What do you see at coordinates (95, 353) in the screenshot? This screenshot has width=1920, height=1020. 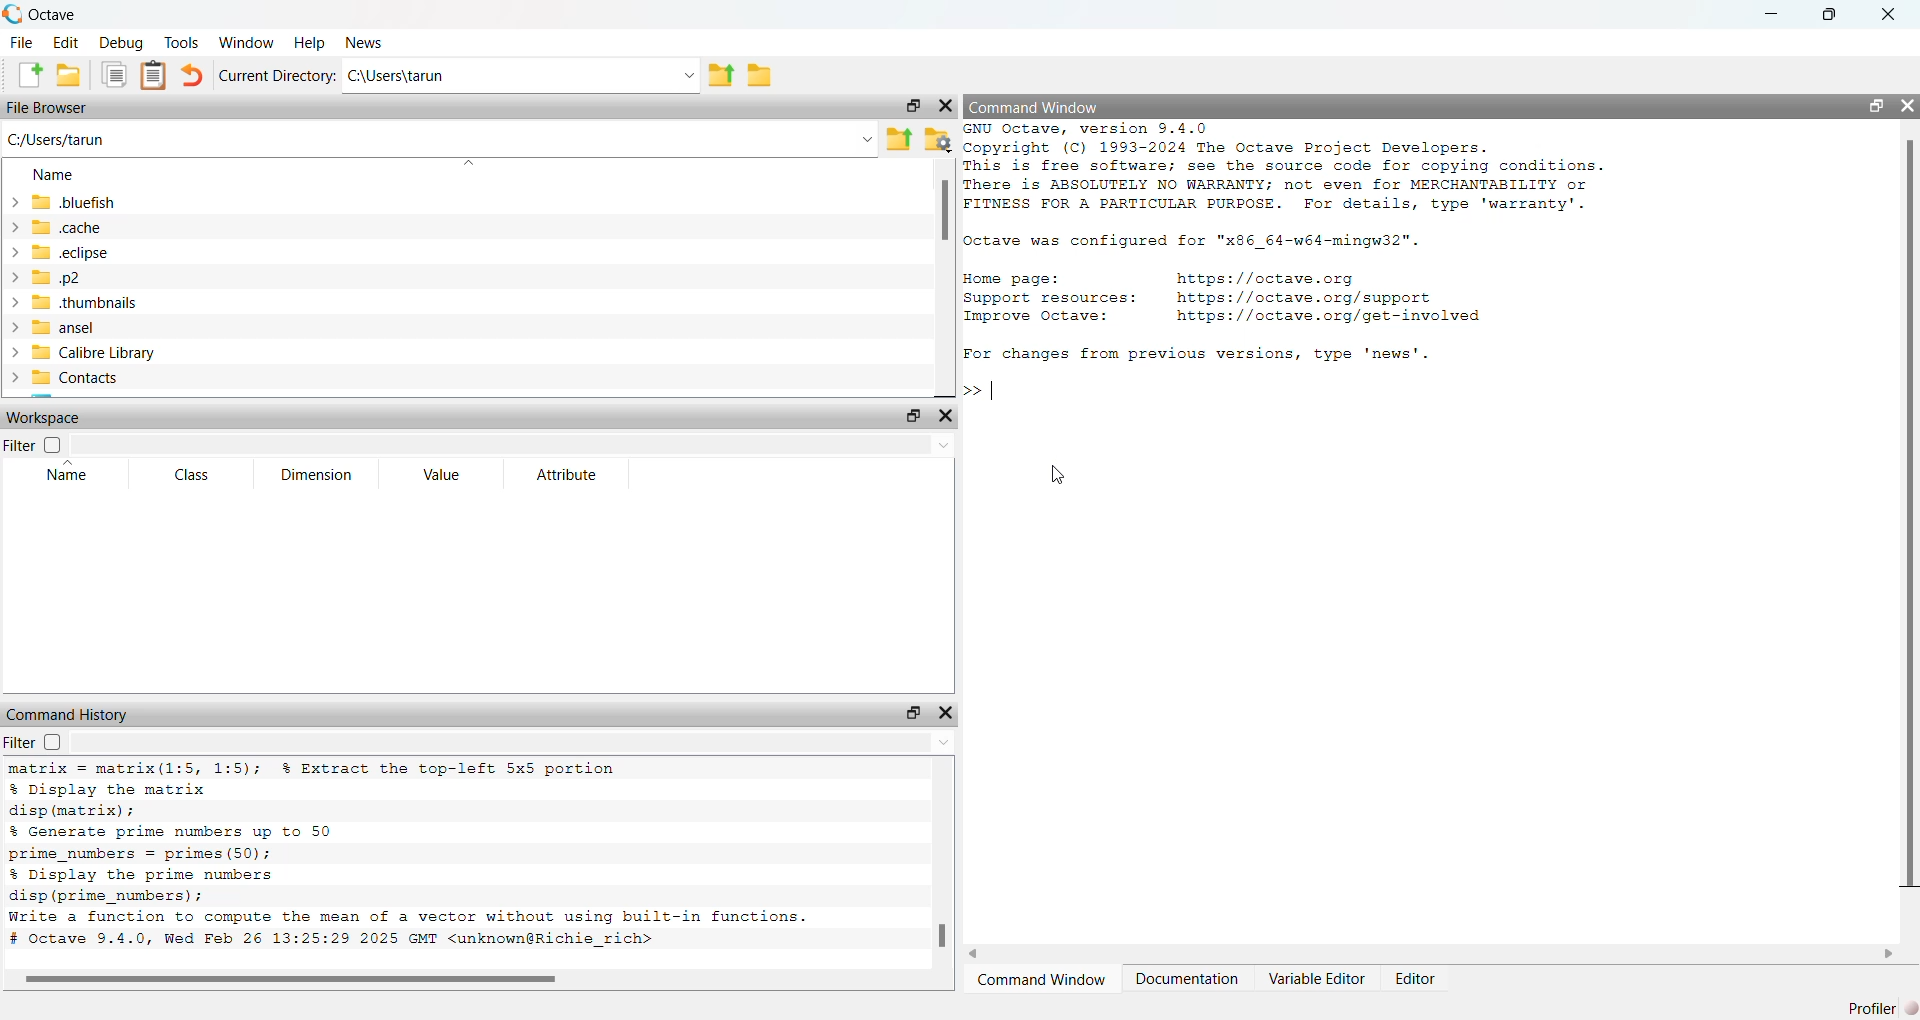 I see `calibre library` at bounding box center [95, 353].